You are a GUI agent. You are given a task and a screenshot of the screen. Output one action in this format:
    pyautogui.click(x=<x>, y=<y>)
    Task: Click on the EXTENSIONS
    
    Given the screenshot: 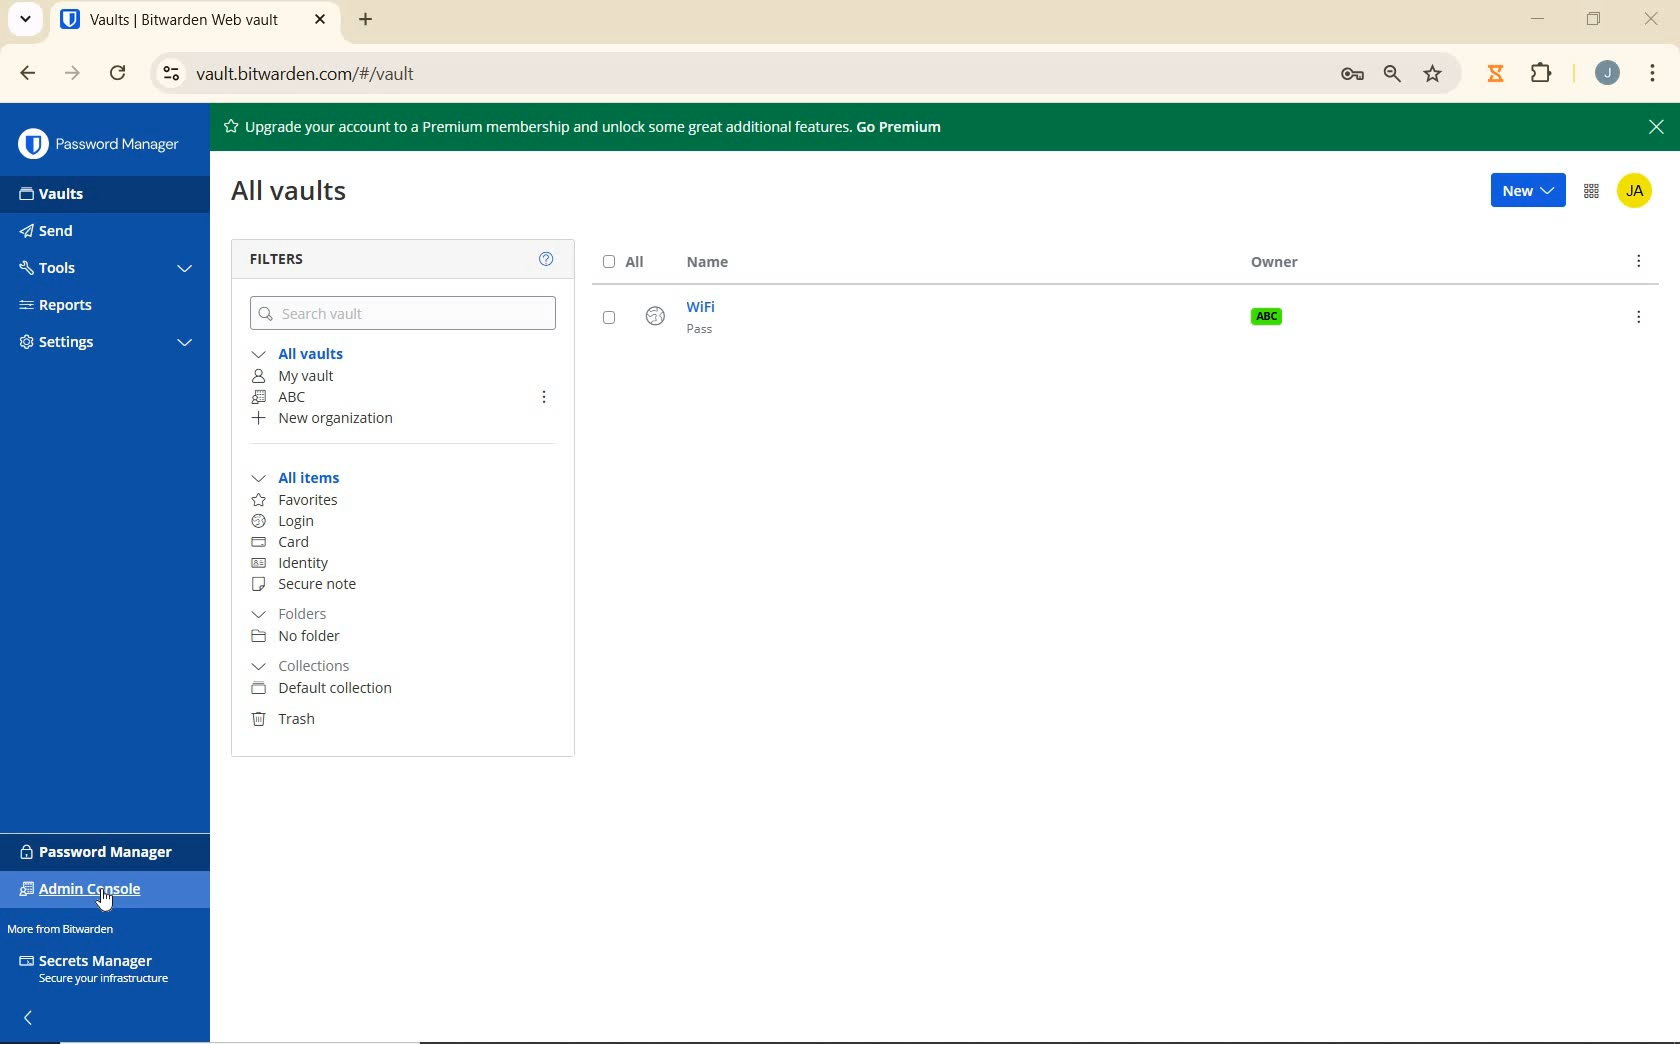 What is the action you would take?
    pyautogui.click(x=1522, y=72)
    